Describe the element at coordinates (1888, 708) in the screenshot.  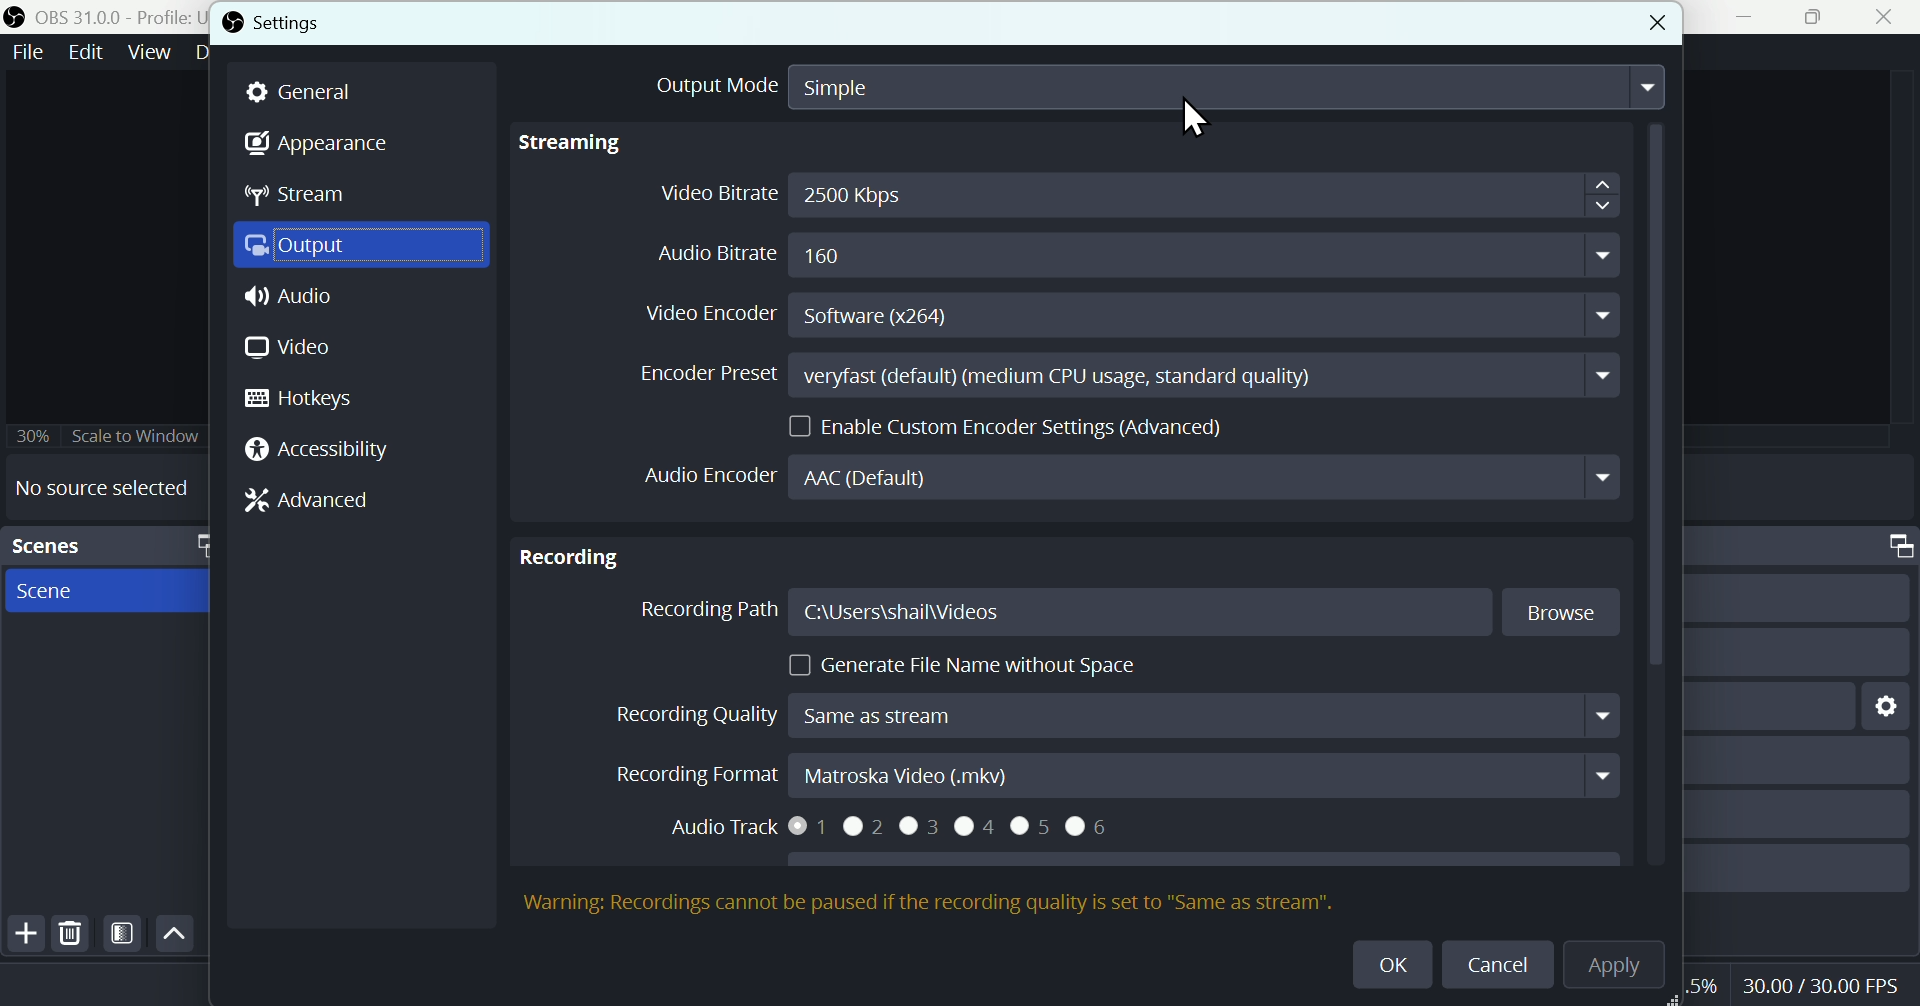
I see `settings` at that location.